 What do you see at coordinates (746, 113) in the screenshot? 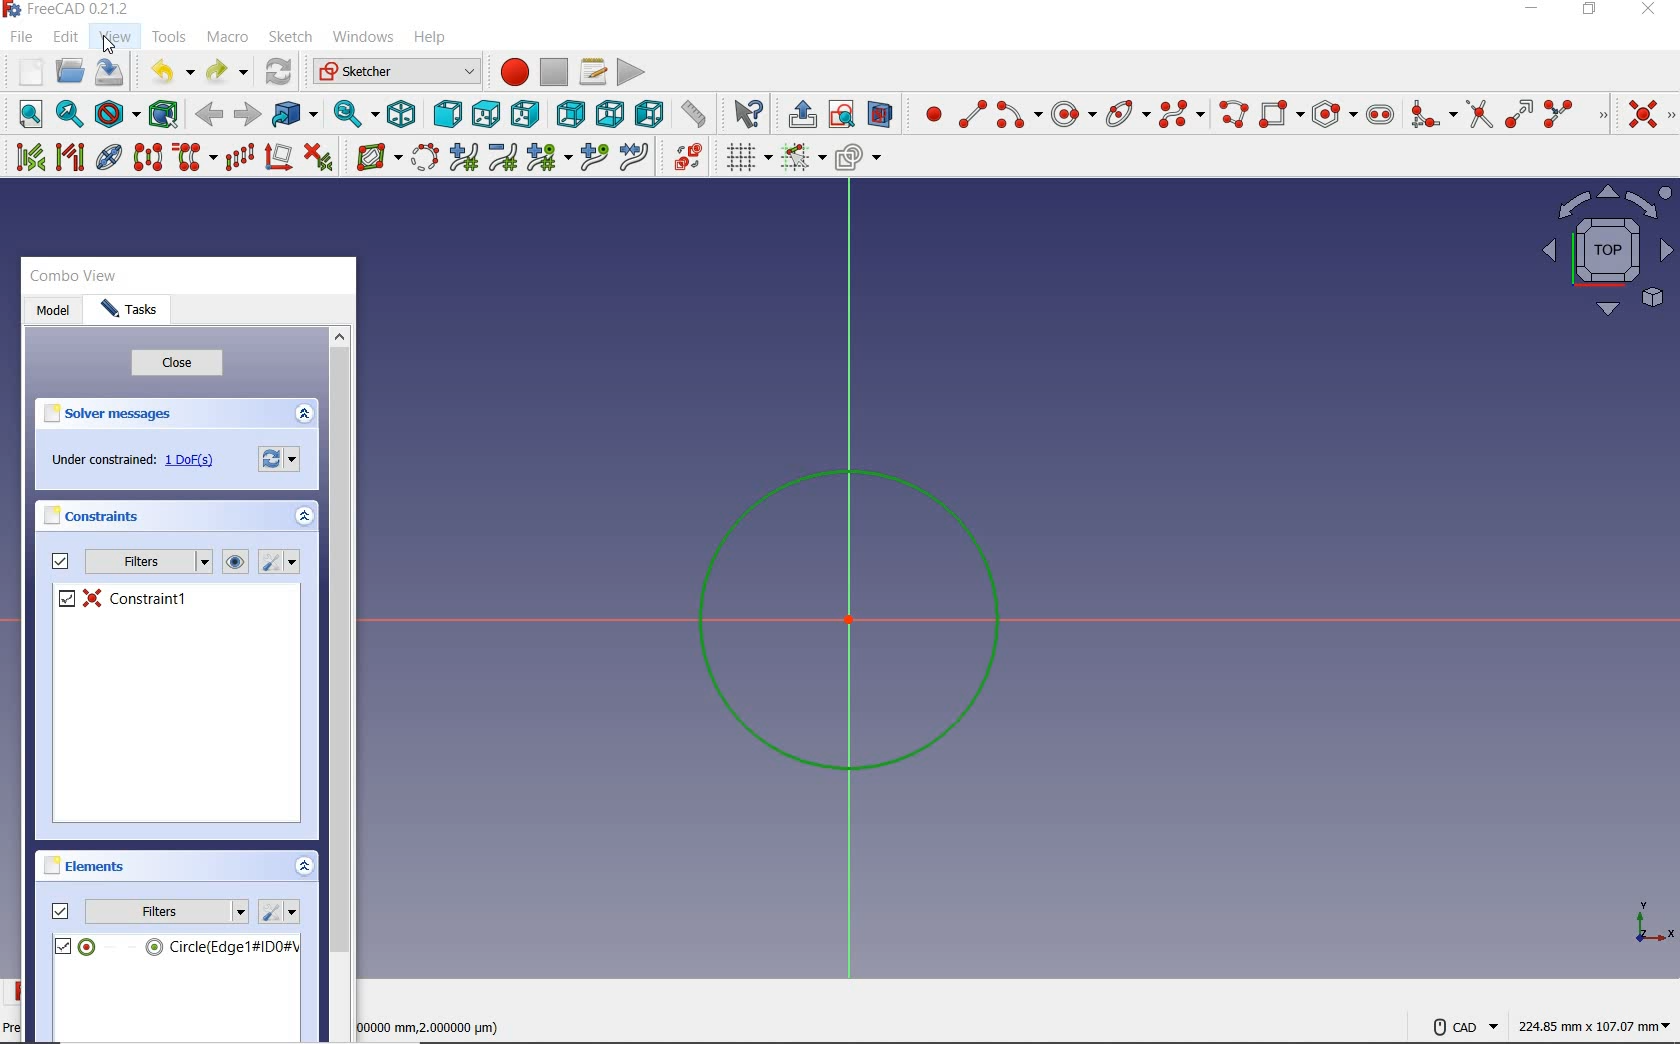
I see `what's this?` at bounding box center [746, 113].